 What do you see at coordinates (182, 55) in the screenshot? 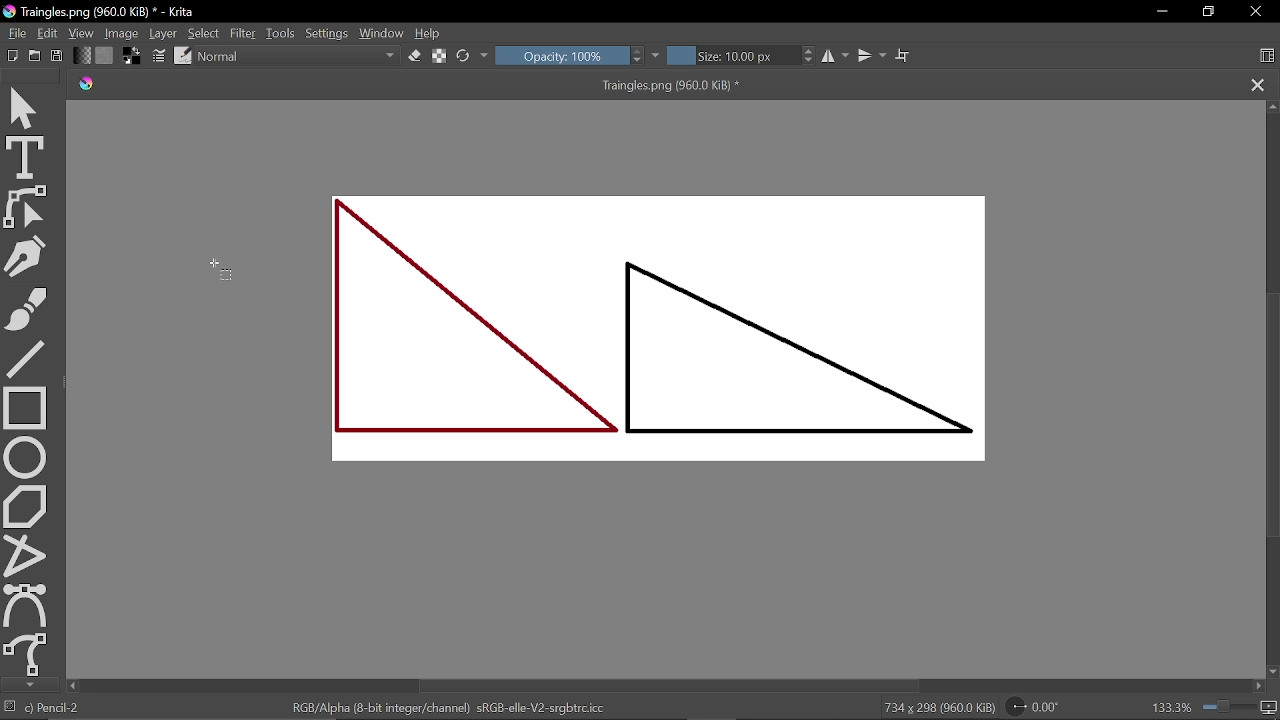
I see `Edit brush preset` at bounding box center [182, 55].